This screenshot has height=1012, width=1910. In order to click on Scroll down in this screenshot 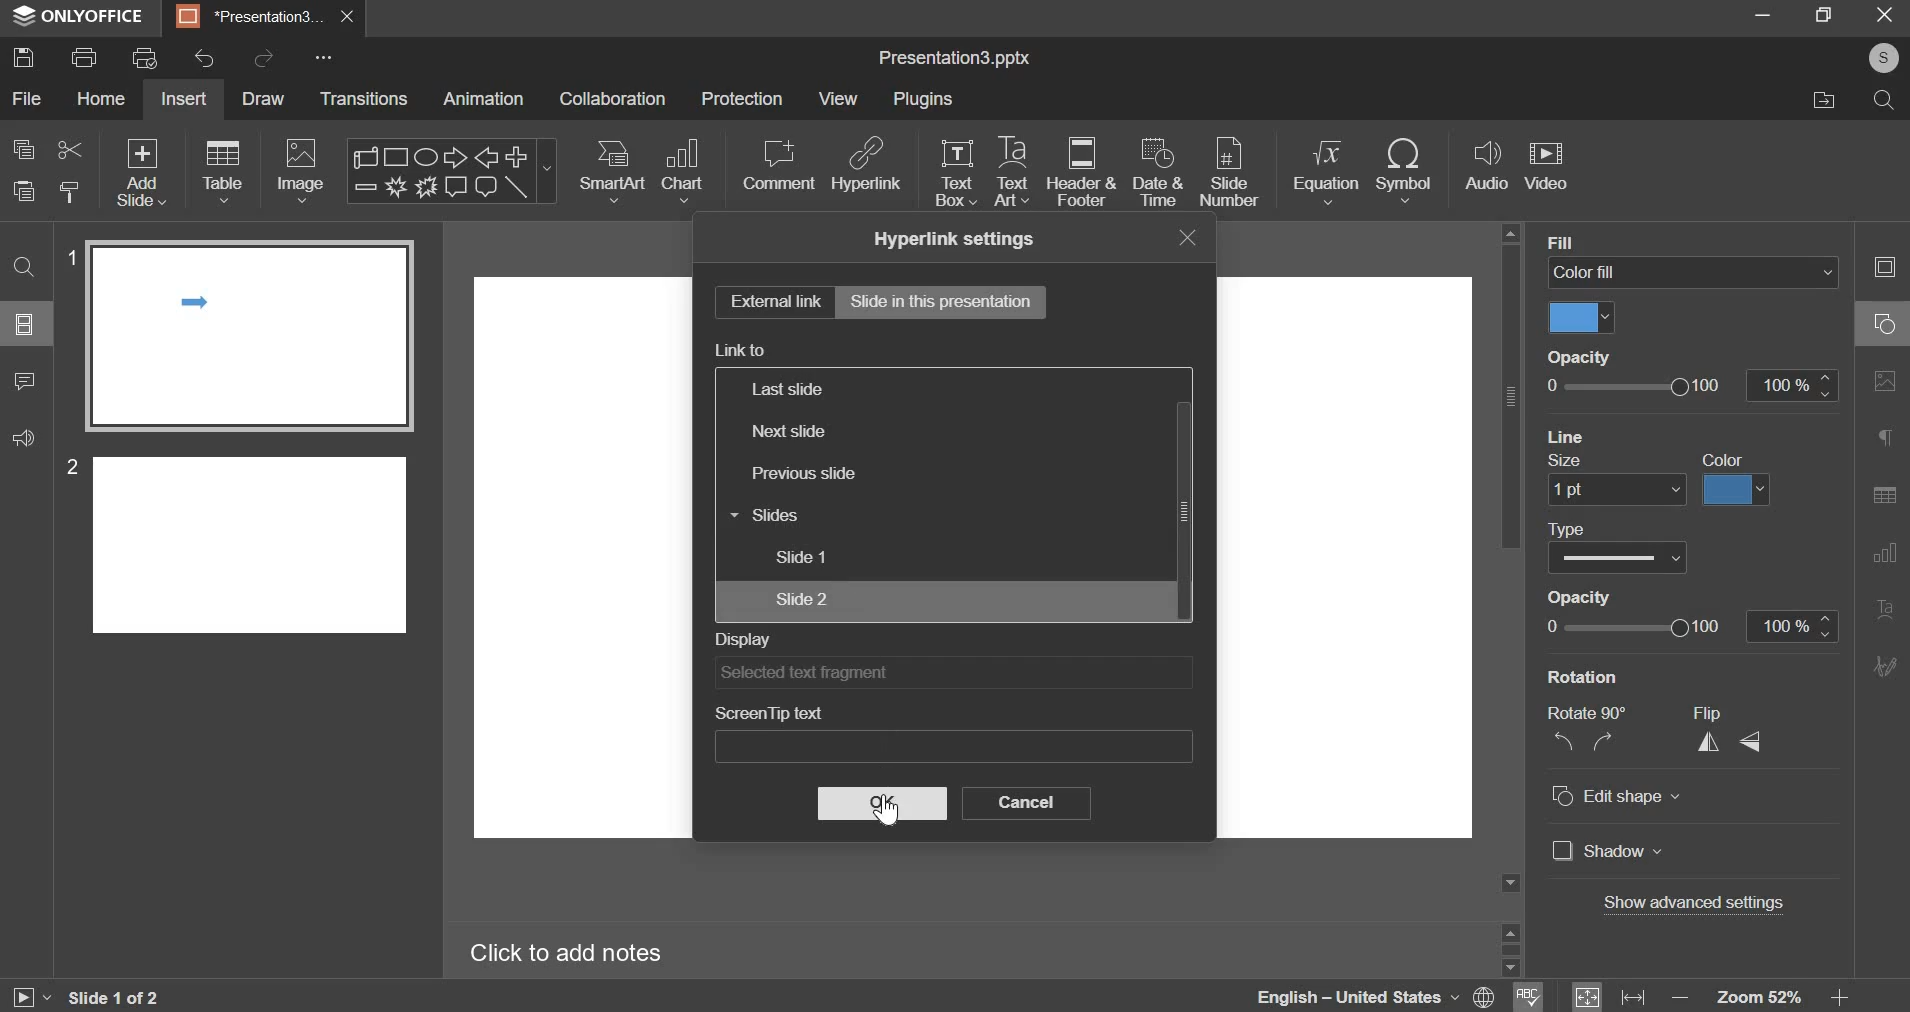, I will do `click(1510, 883)`.